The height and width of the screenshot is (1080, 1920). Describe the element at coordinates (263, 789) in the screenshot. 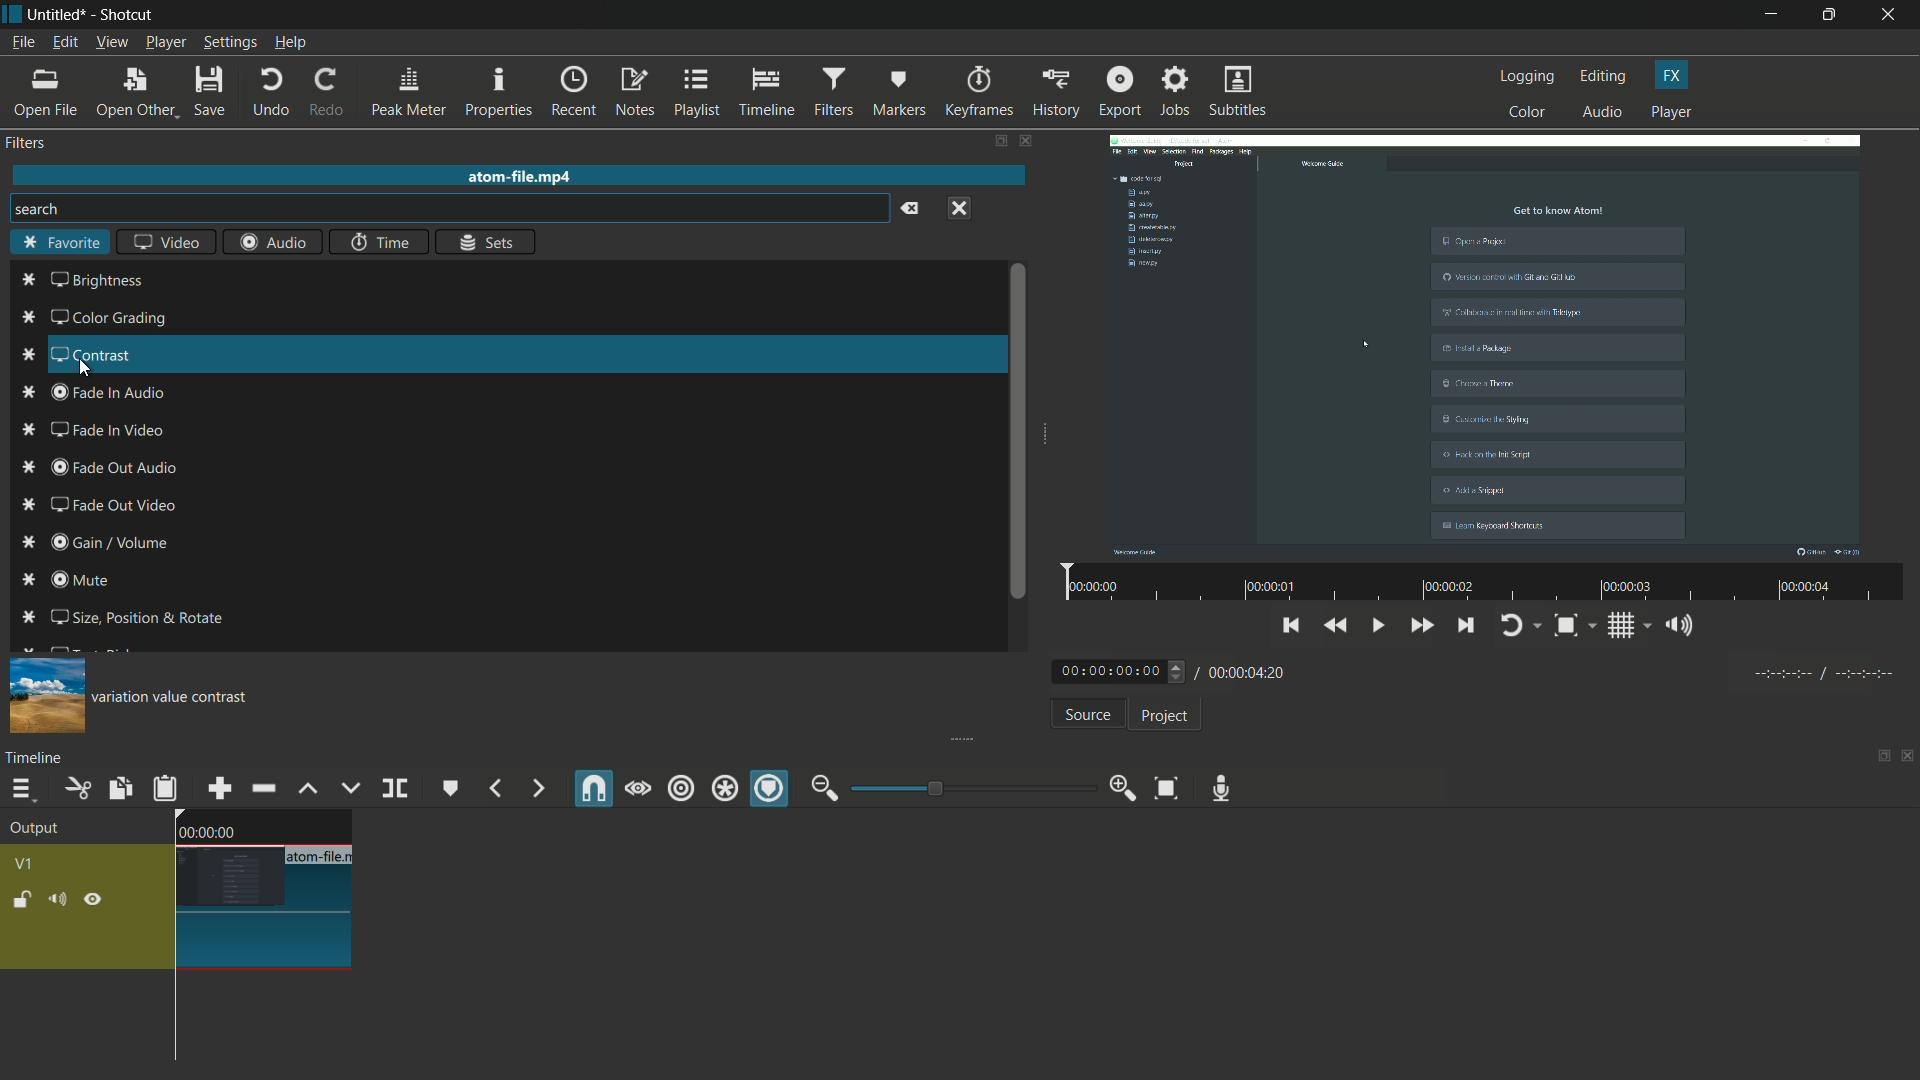

I see `ripple delete` at that location.